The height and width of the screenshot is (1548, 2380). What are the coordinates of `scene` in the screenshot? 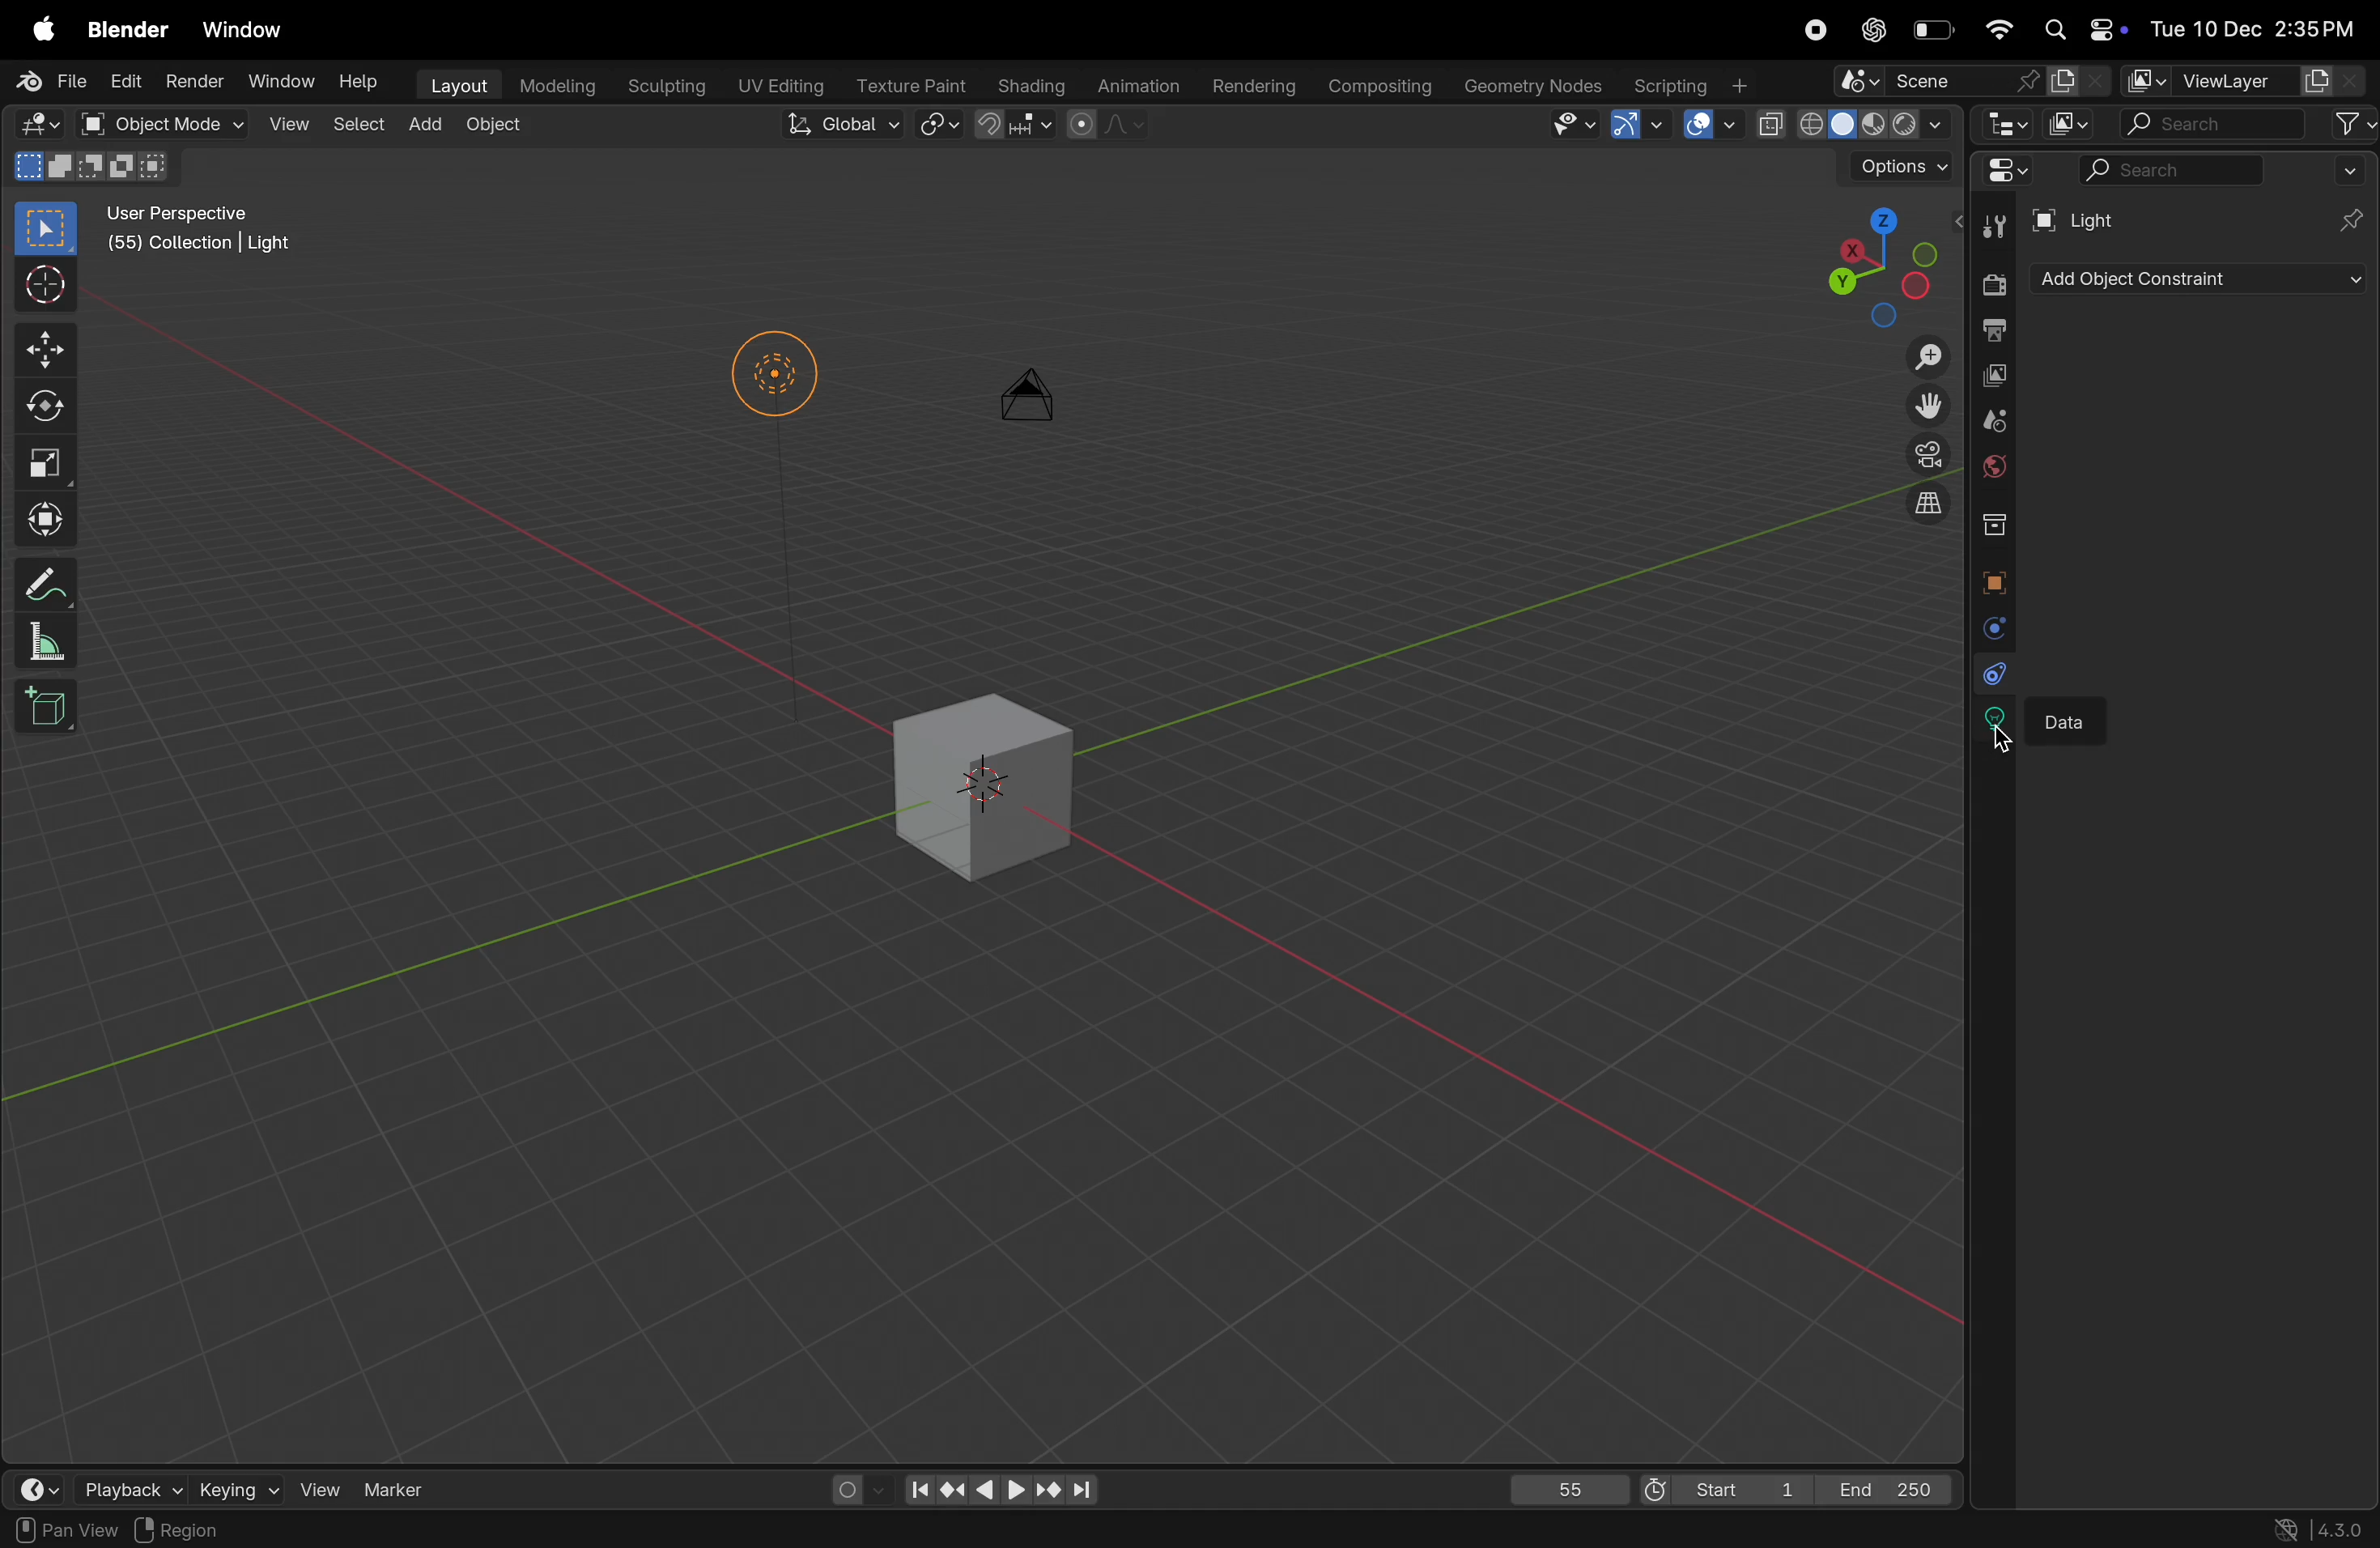 It's located at (1970, 81).